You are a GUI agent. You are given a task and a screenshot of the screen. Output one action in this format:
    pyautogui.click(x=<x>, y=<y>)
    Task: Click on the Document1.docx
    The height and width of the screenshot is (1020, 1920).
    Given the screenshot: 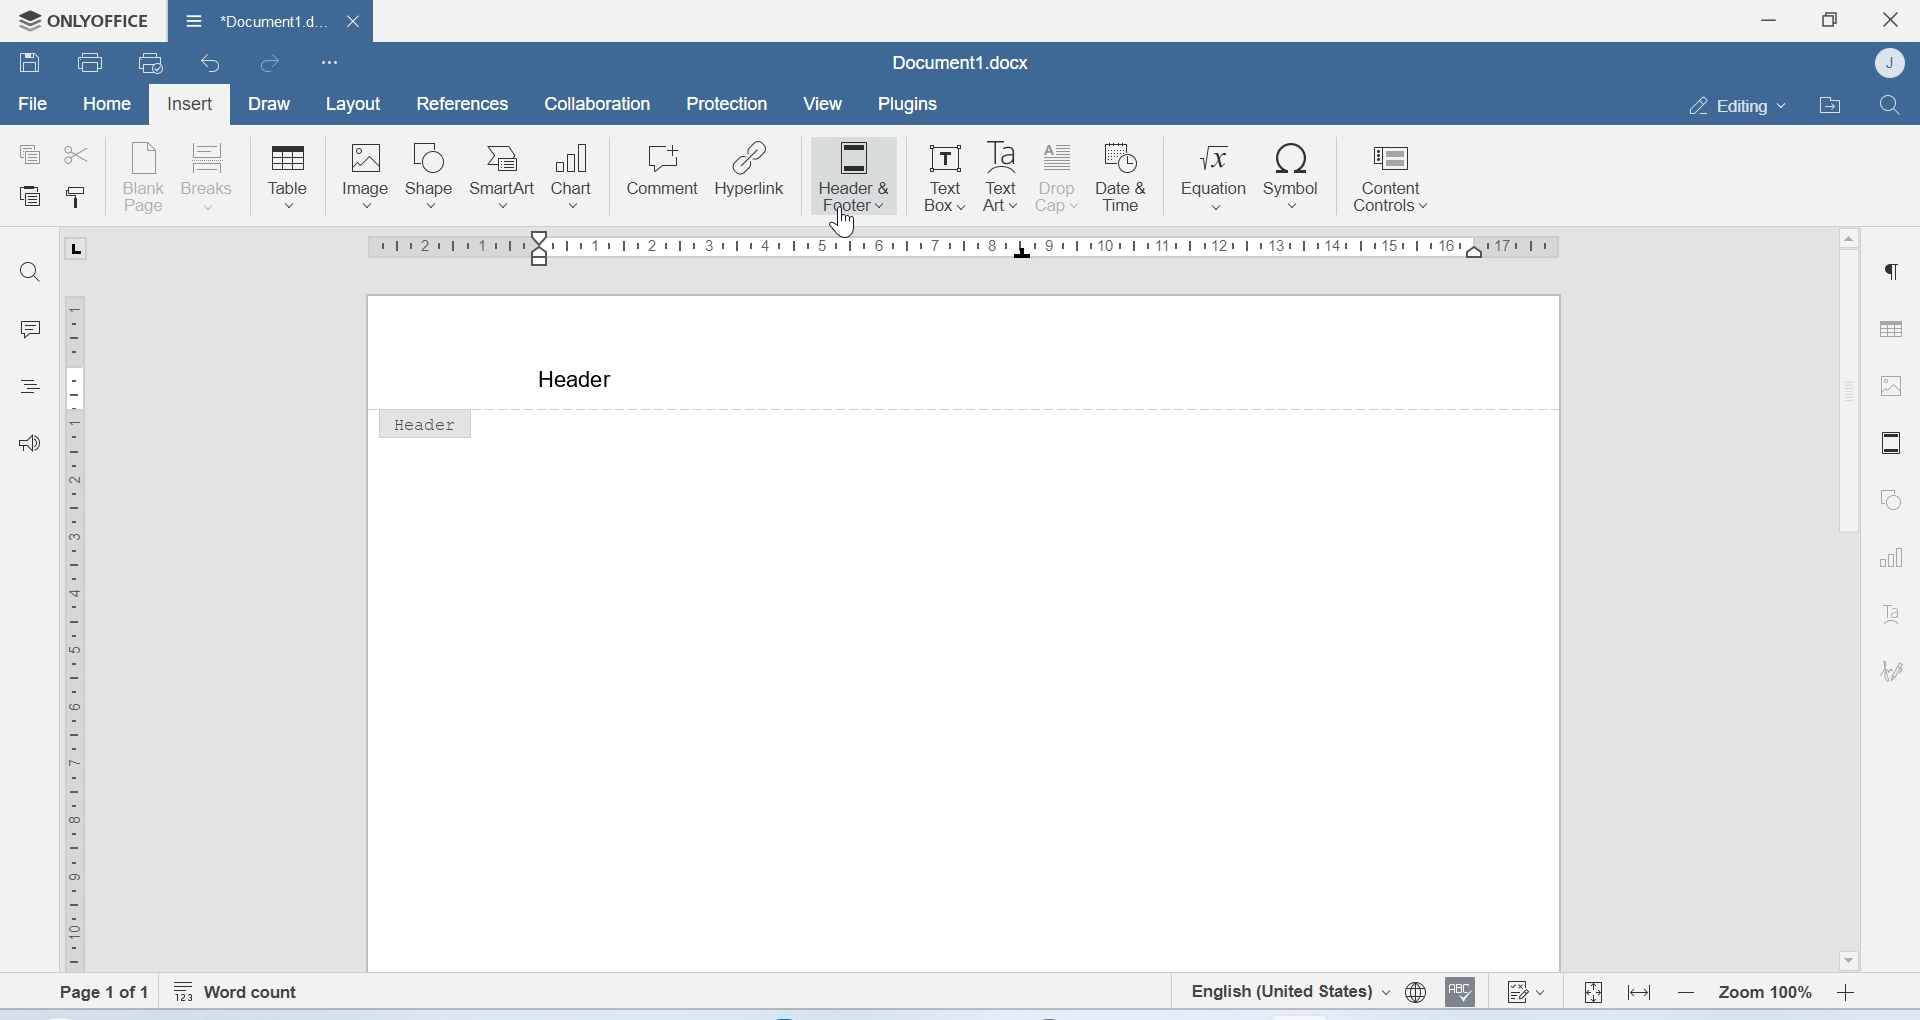 What is the action you would take?
    pyautogui.click(x=960, y=62)
    